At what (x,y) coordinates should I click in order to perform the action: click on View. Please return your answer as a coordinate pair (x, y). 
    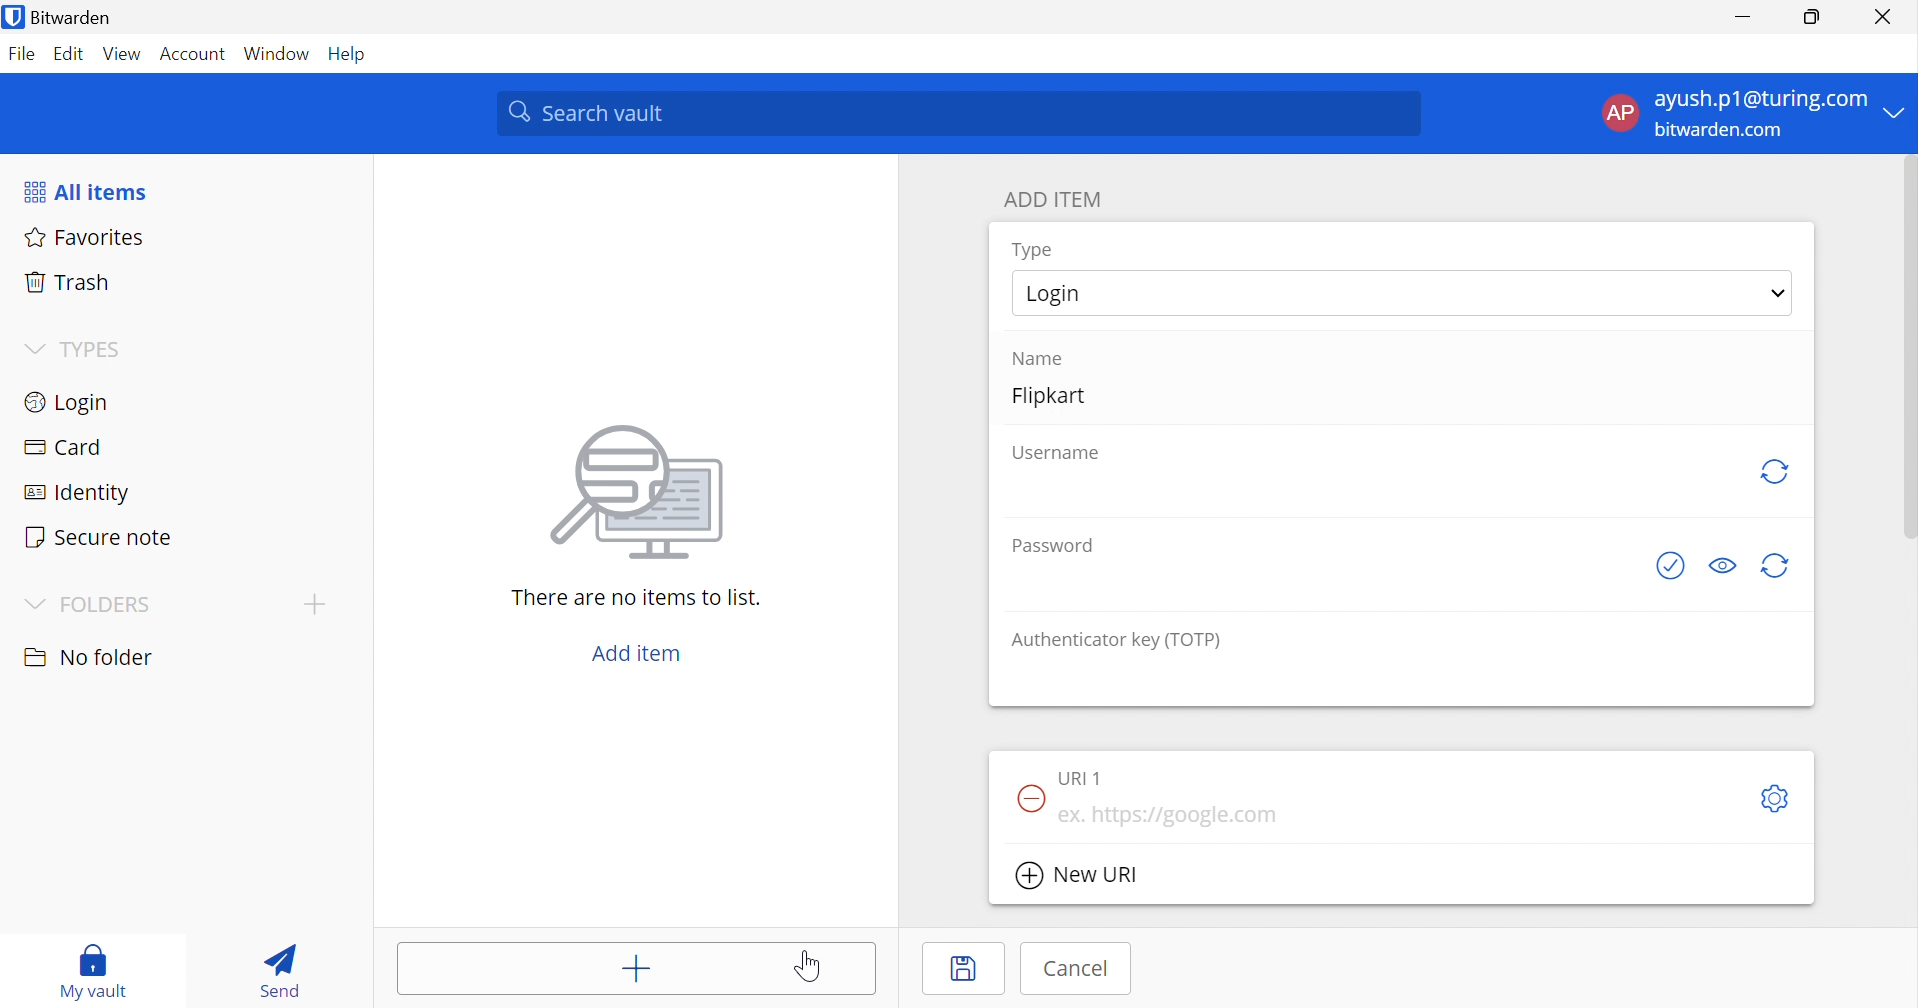
    Looking at the image, I should click on (119, 53).